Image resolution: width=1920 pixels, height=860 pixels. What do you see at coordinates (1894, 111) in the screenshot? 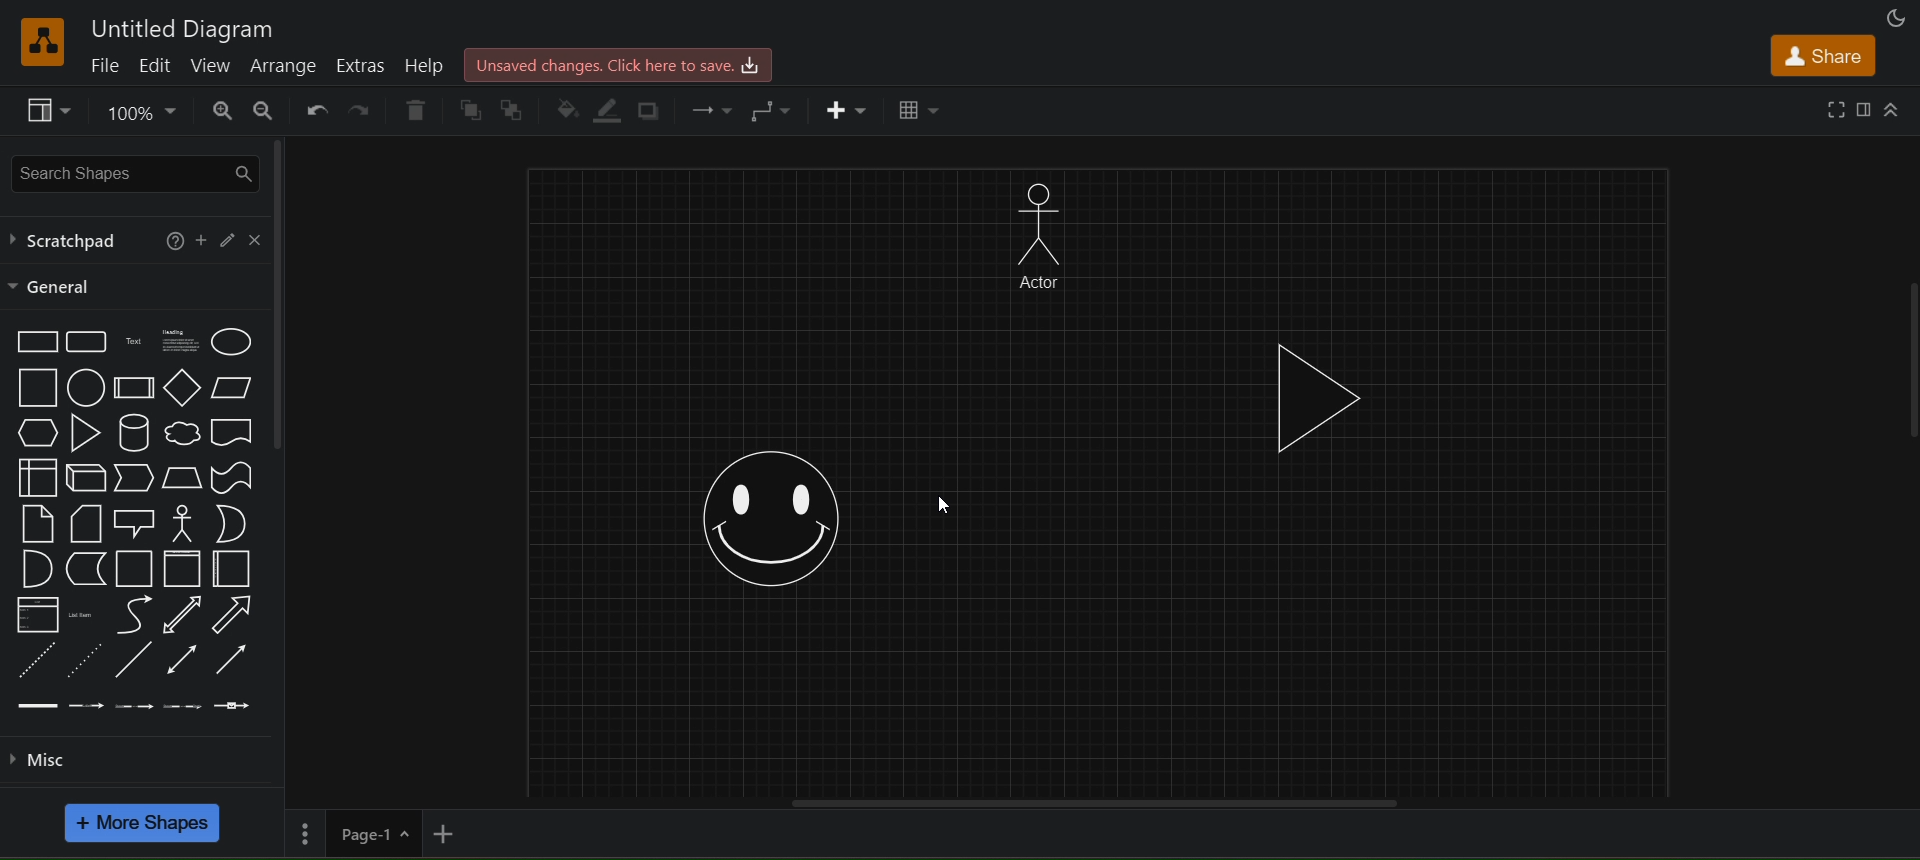
I see `collapase/expand` at bounding box center [1894, 111].